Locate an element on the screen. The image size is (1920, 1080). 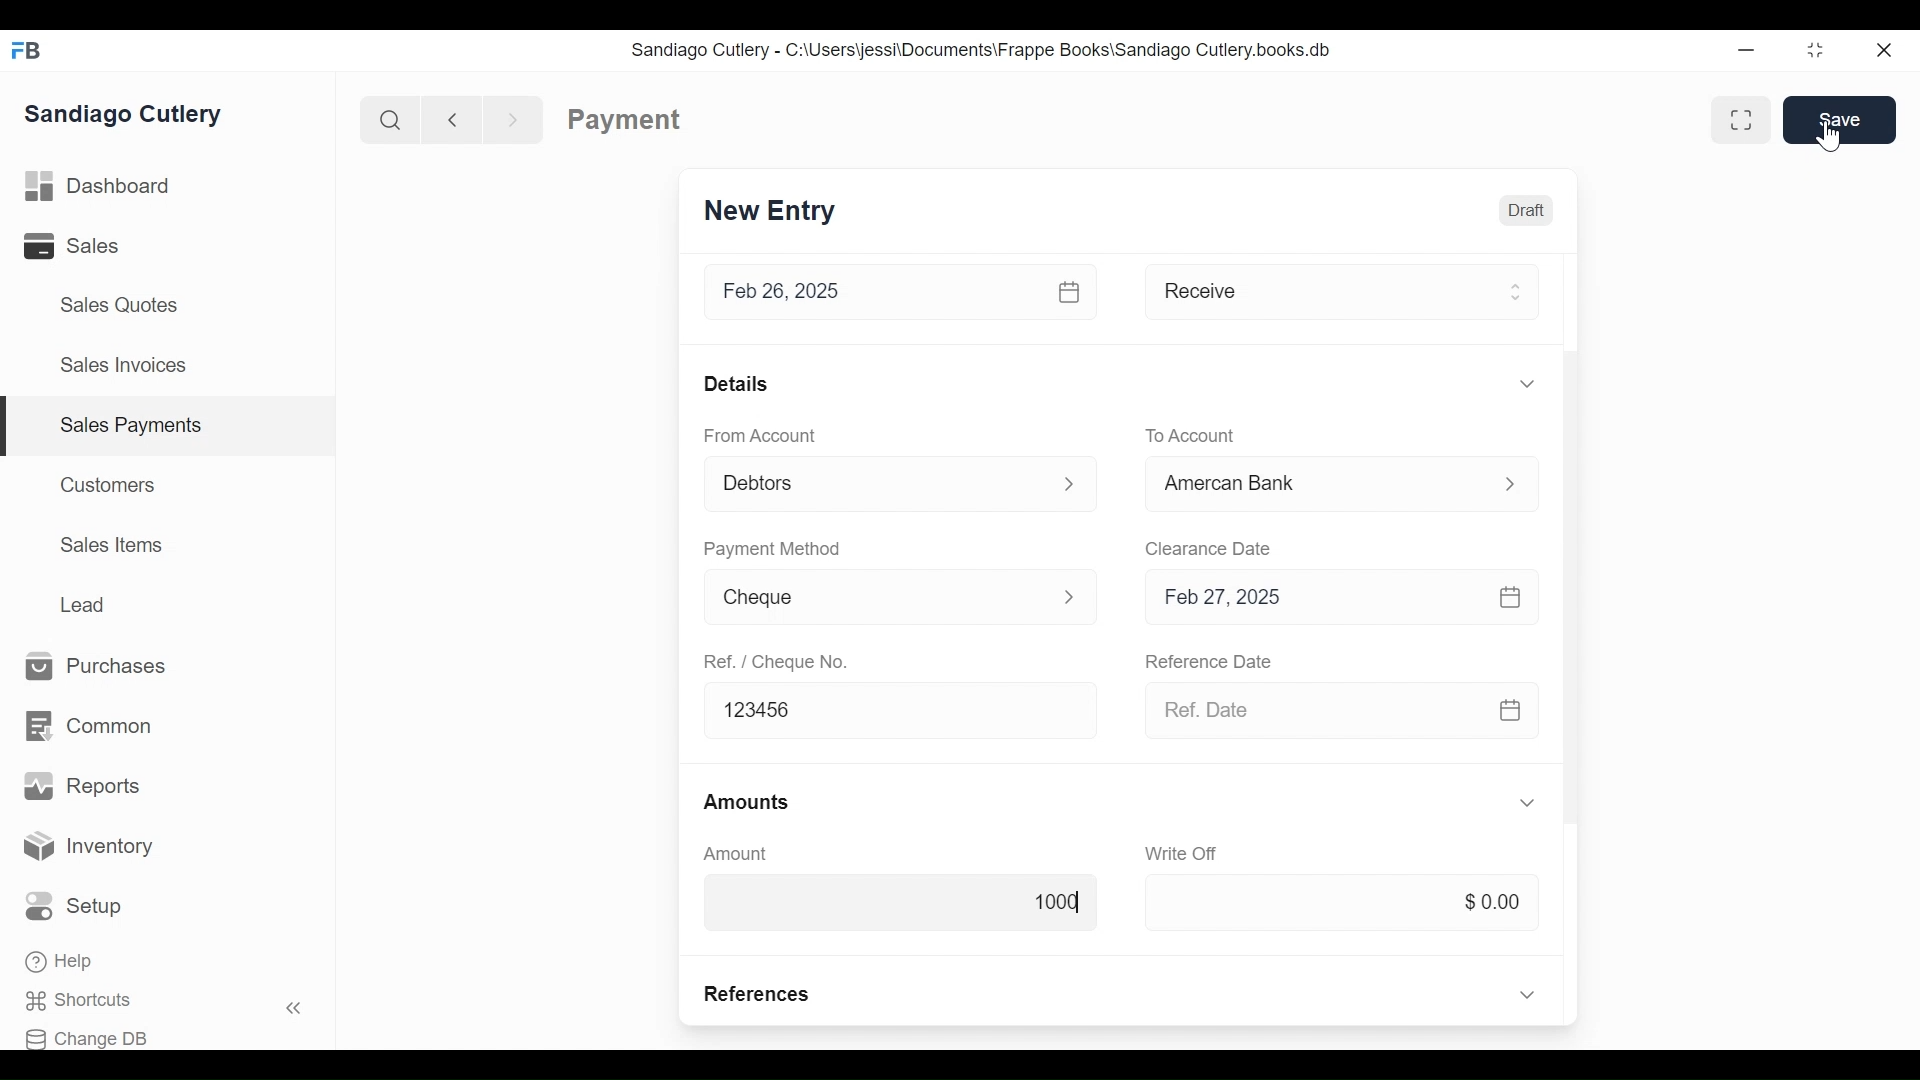
To Account is located at coordinates (1191, 434).